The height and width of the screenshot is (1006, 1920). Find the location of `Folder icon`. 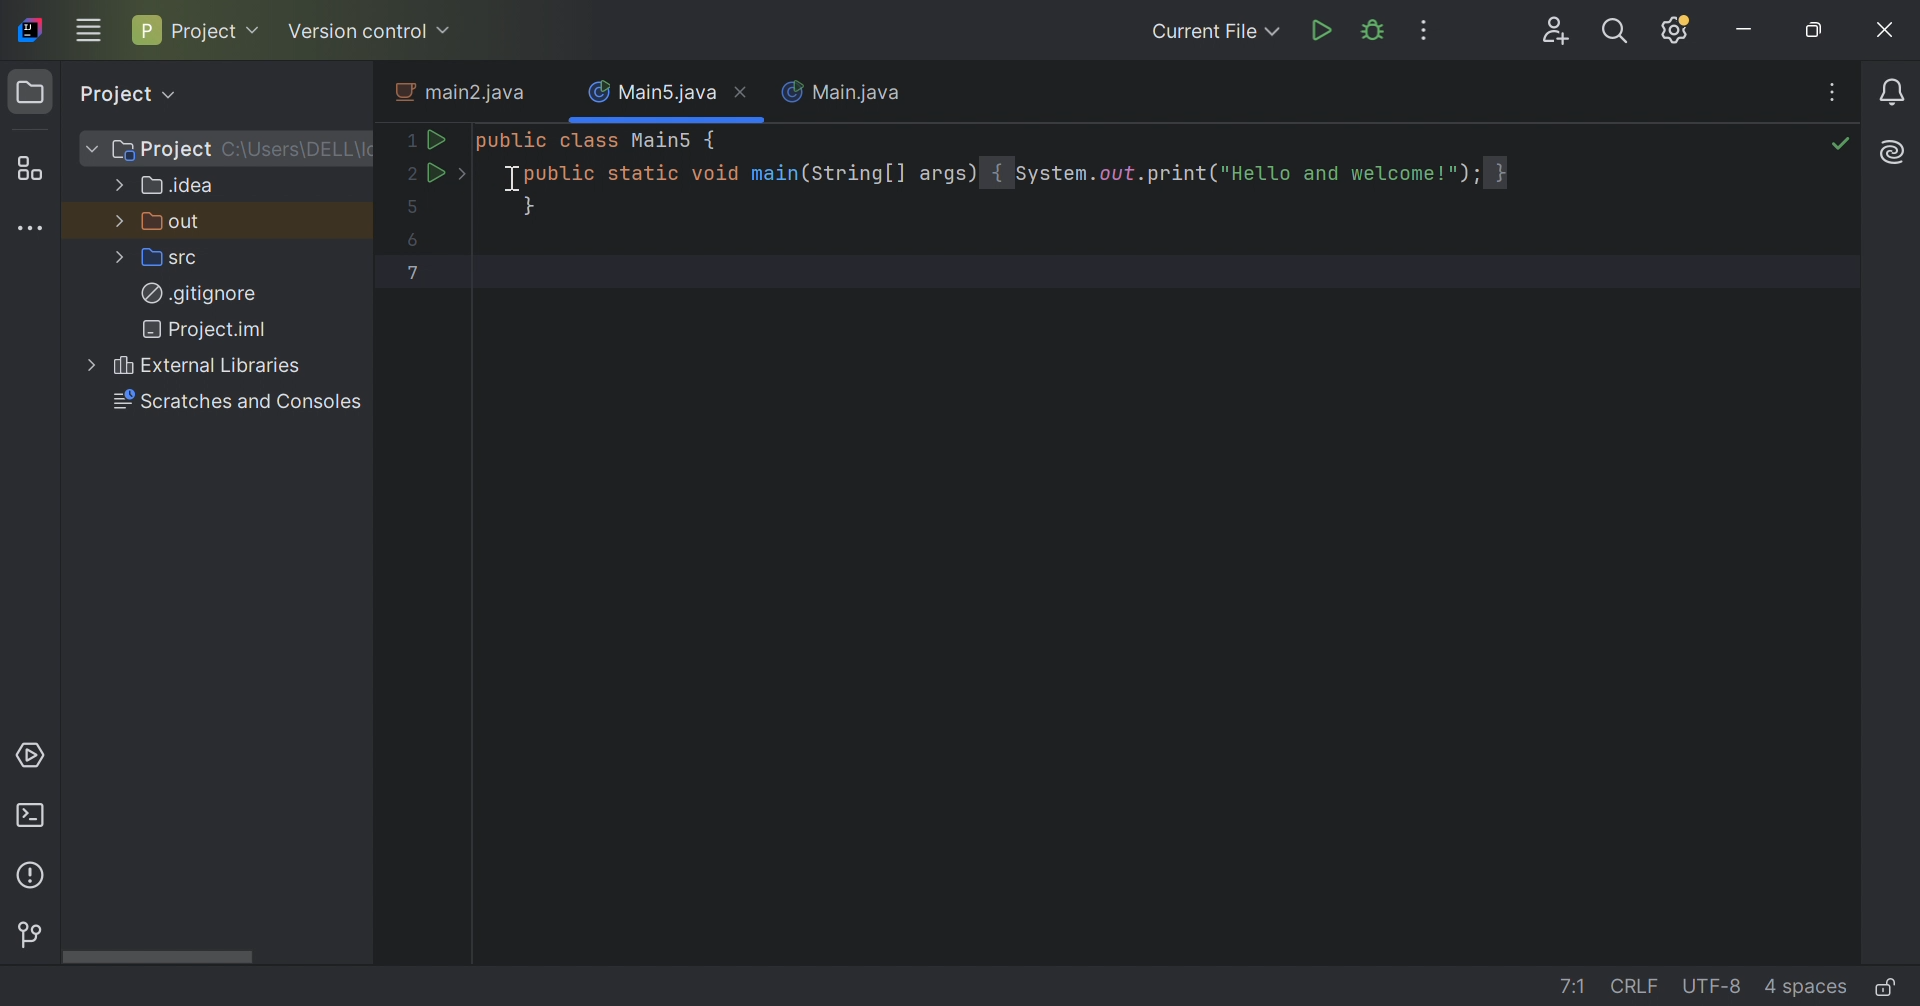

Folder icon is located at coordinates (29, 95).